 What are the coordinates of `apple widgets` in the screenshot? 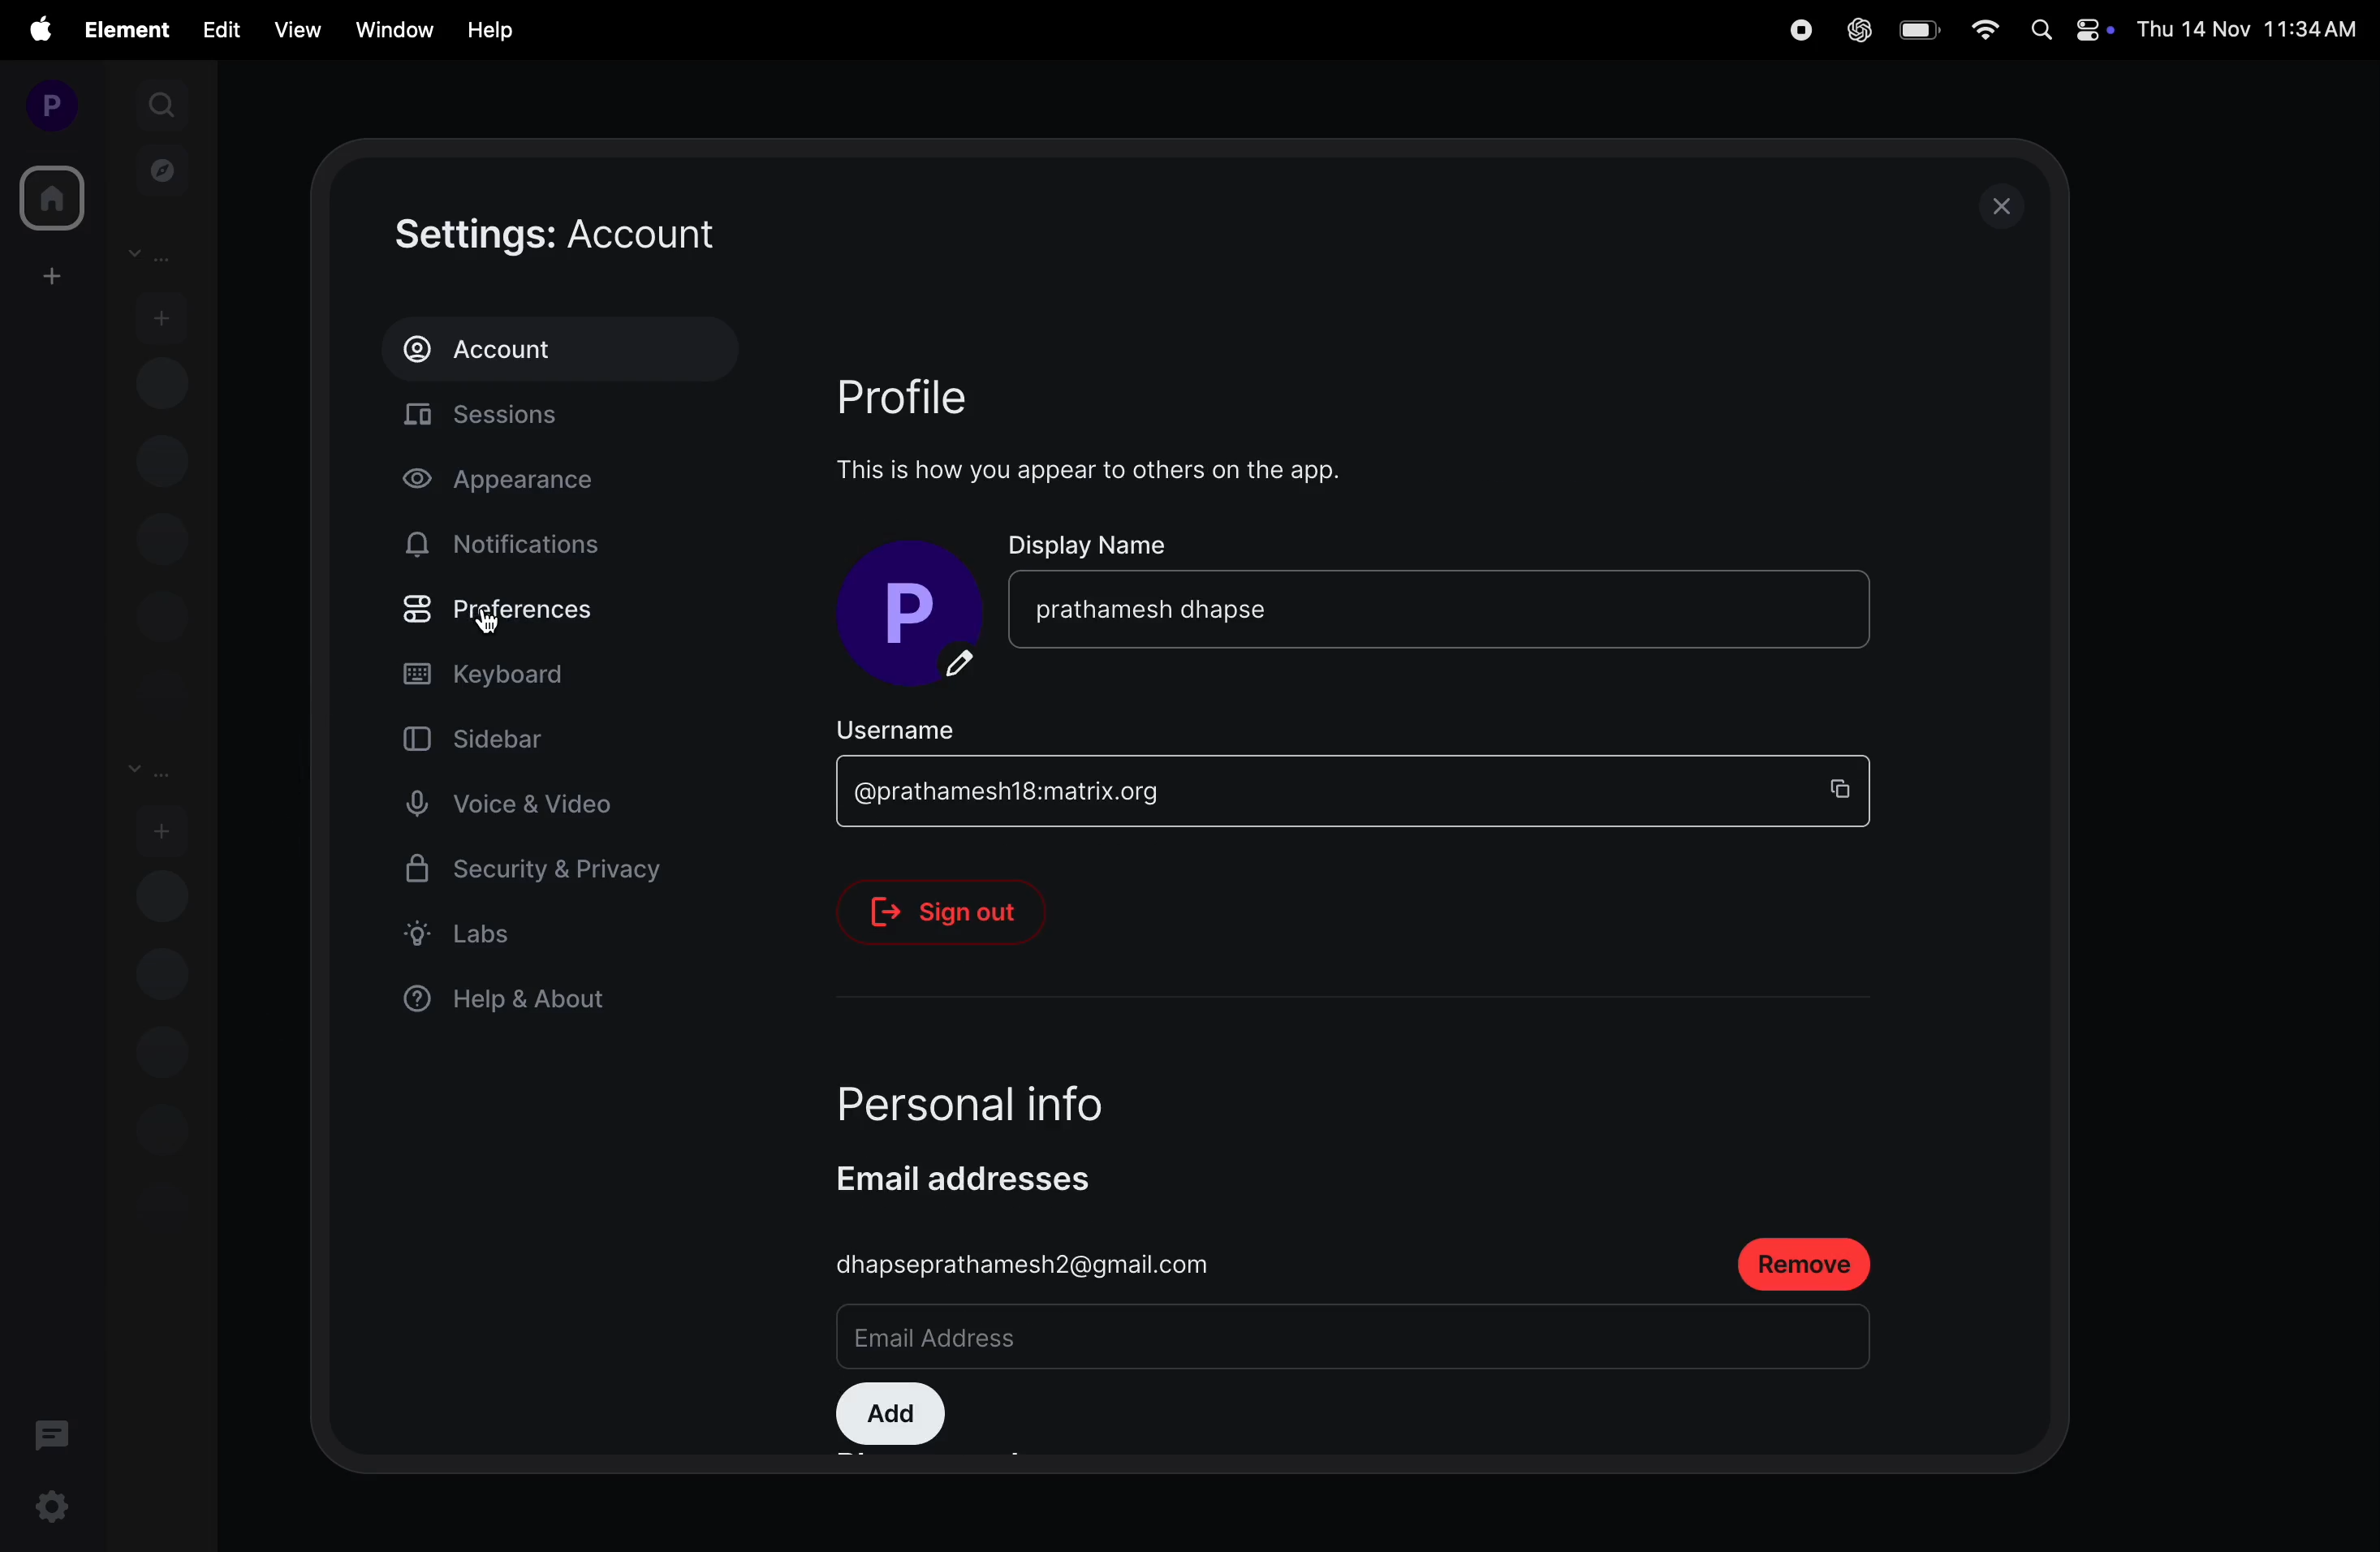 It's located at (2064, 30).